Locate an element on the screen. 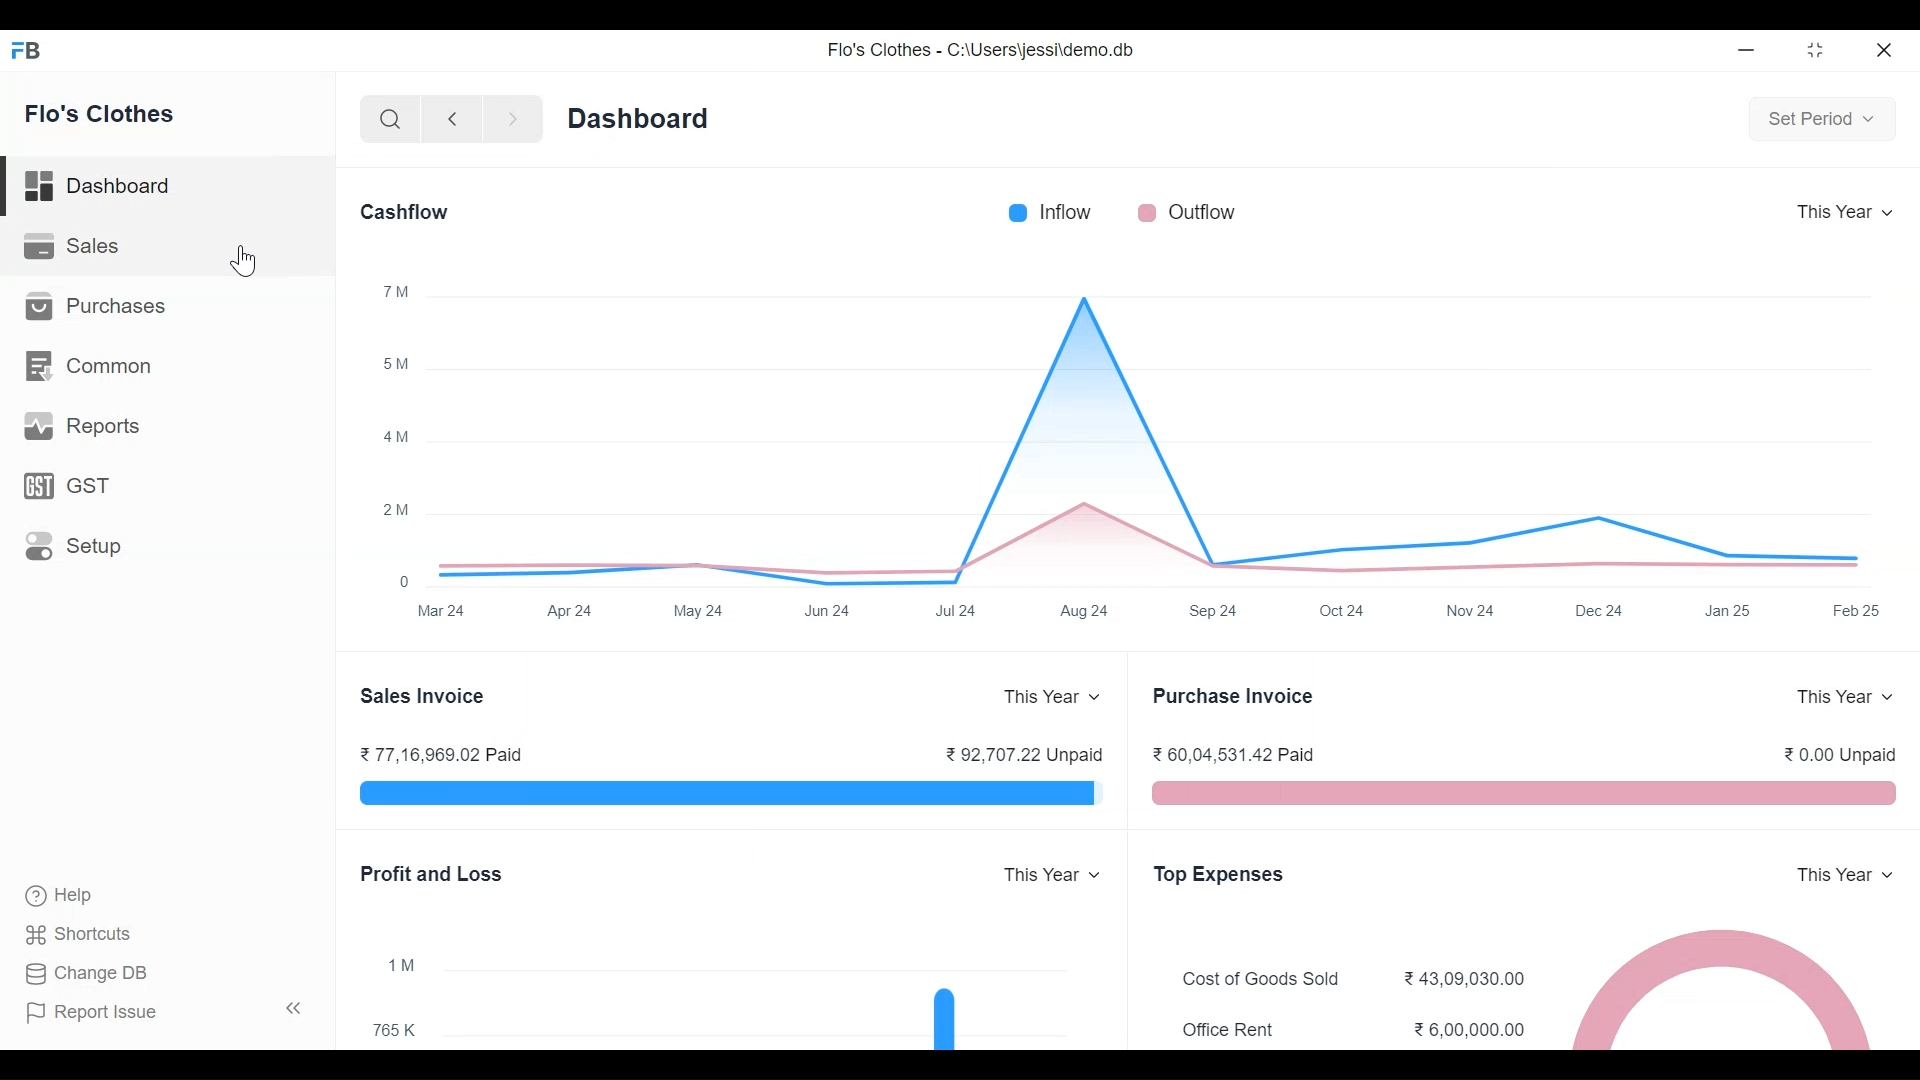 This screenshot has width=1920, height=1080. Expand is located at coordinates (1098, 698).